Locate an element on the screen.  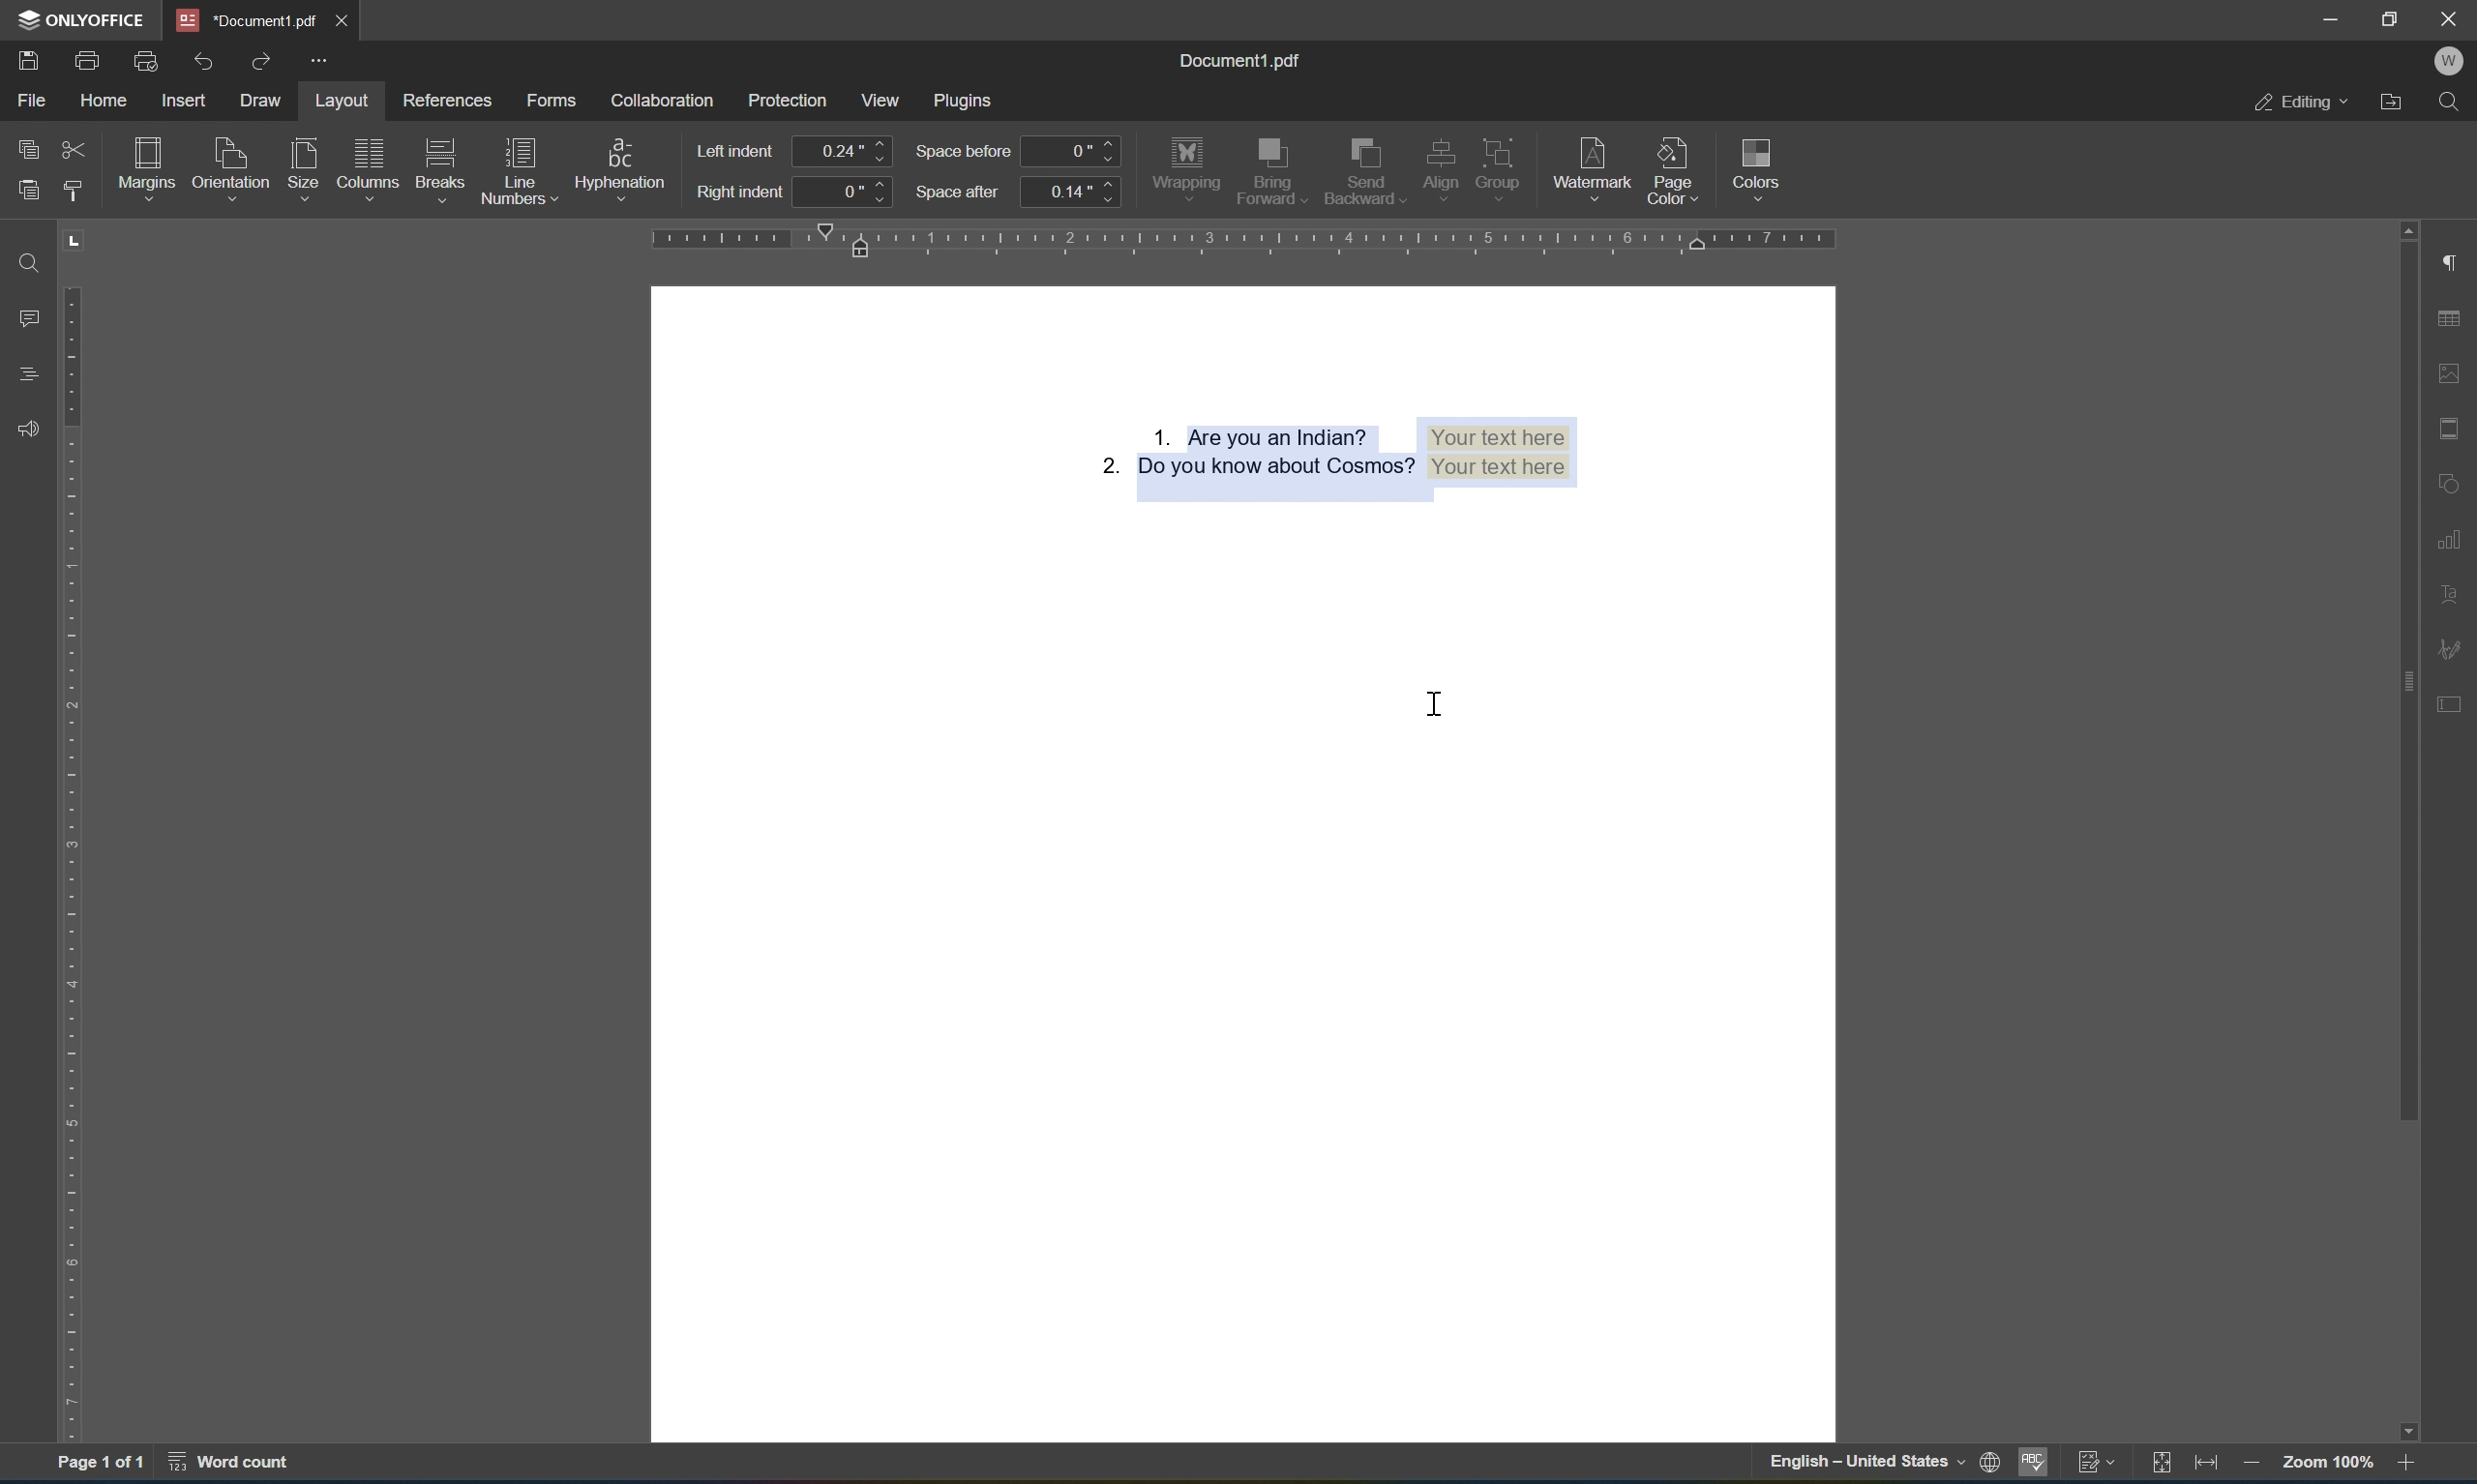
protection is located at coordinates (790, 100).